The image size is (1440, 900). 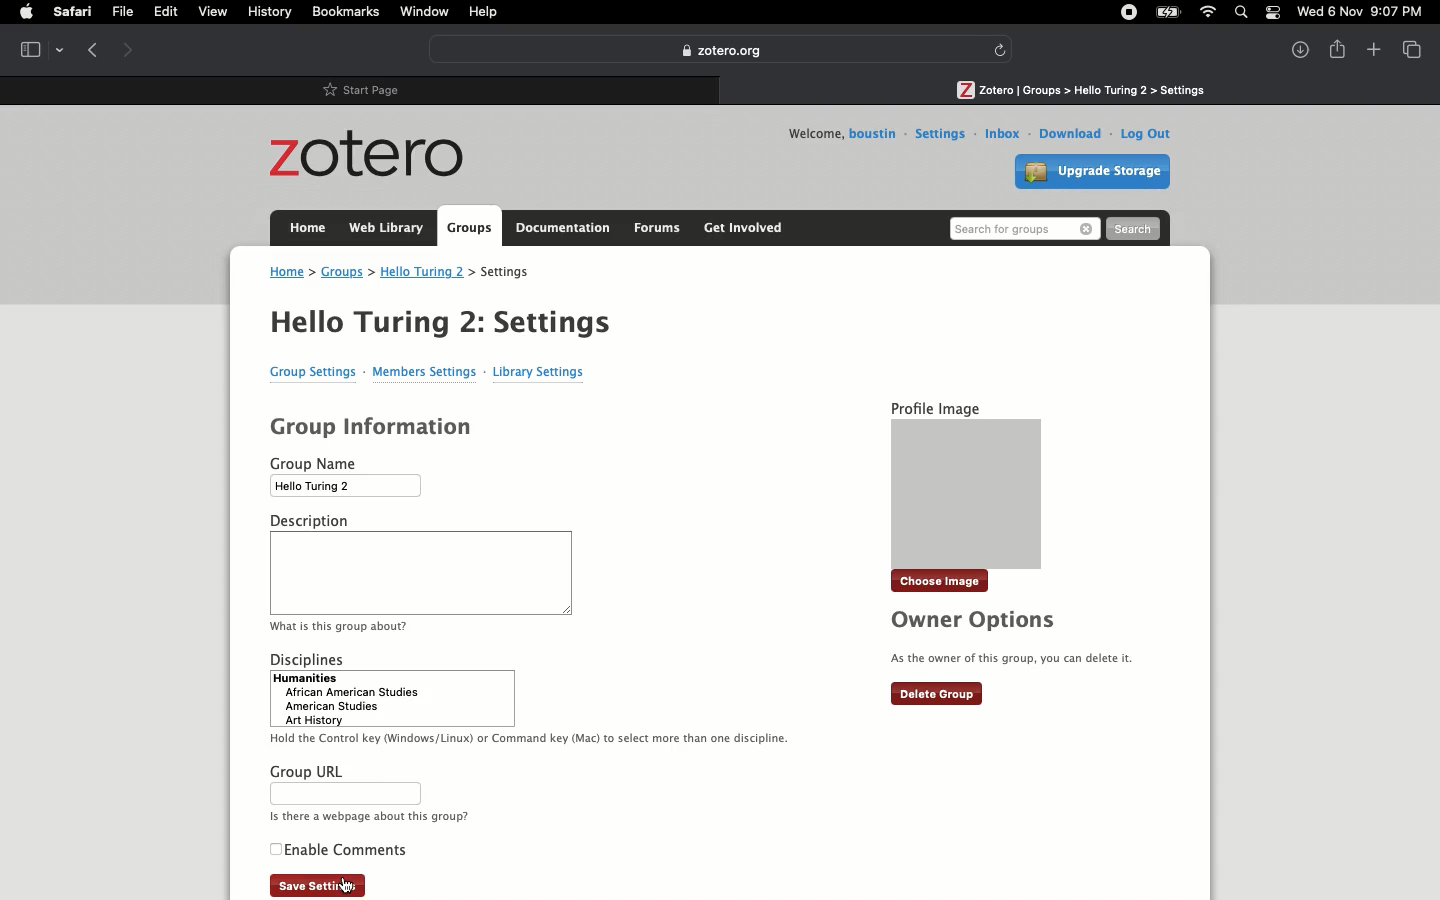 What do you see at coordinates (126, 12) in the screenshot?
I see `File` at bounding box center [126, 12].